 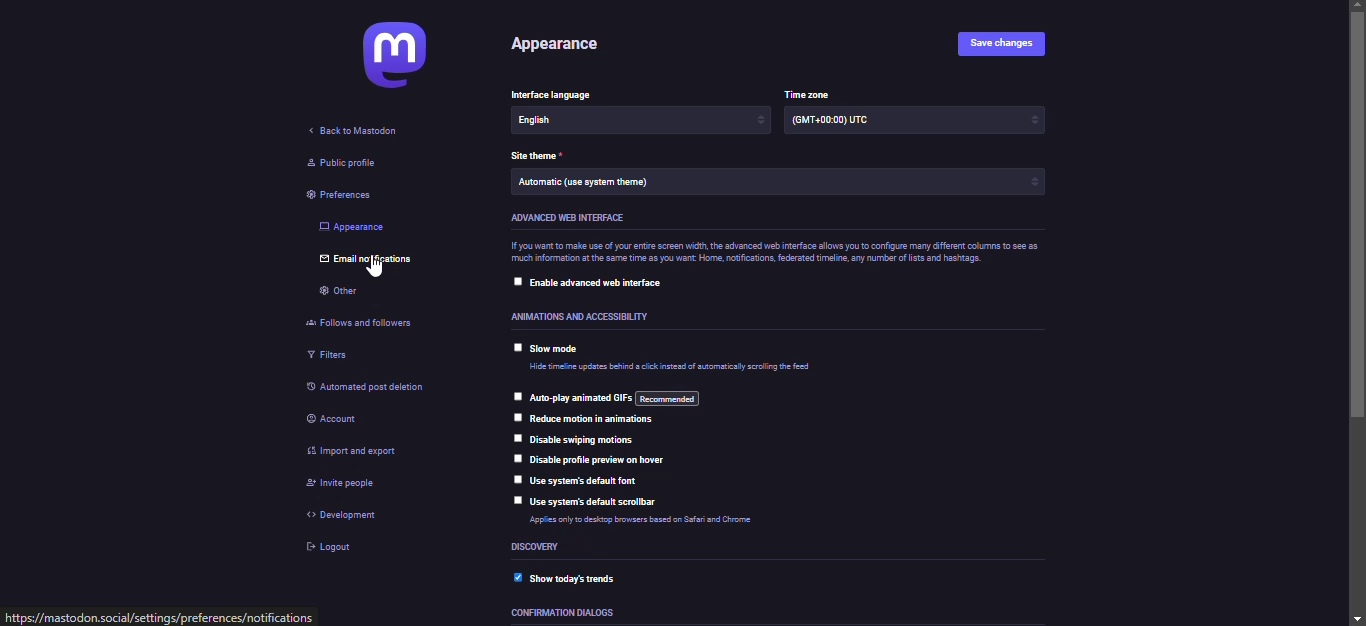 What do you see at coordinates (515, 457) in the screenshot?
I see `click to select` at bounding box center [515, 457].